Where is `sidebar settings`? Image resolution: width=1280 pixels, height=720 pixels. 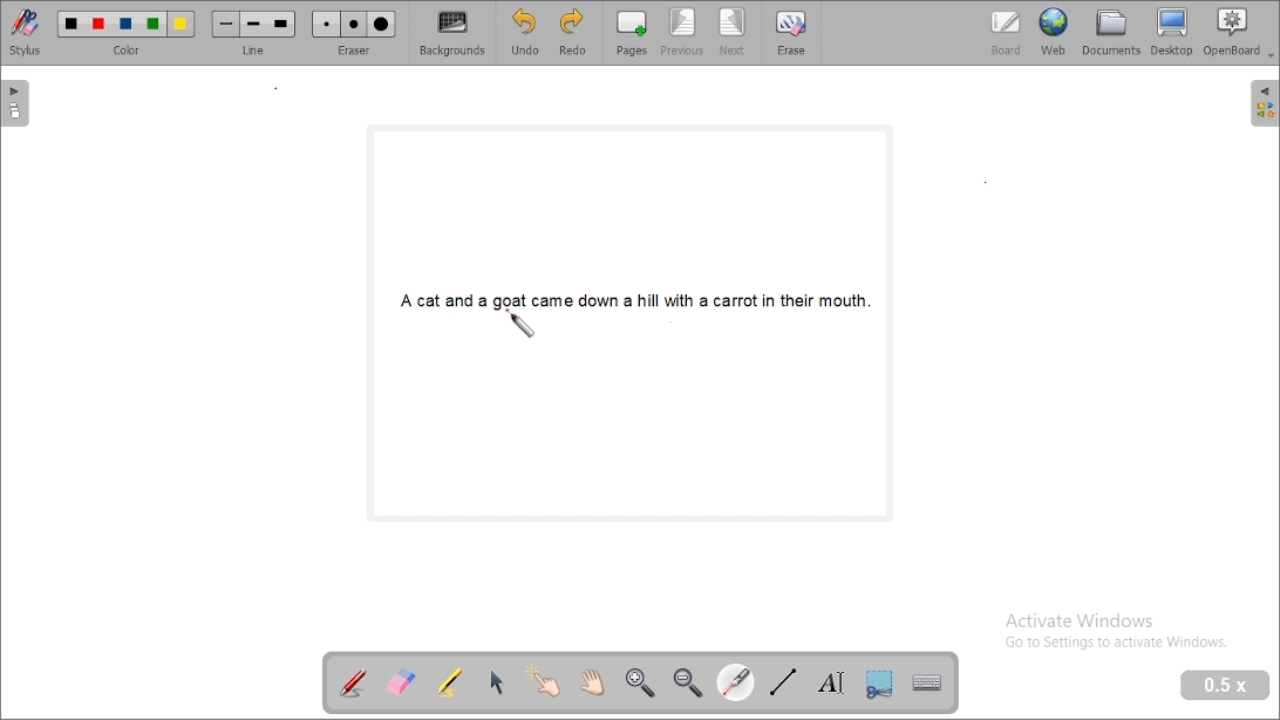 sidebar settings is located at coordinates (1263, 104).